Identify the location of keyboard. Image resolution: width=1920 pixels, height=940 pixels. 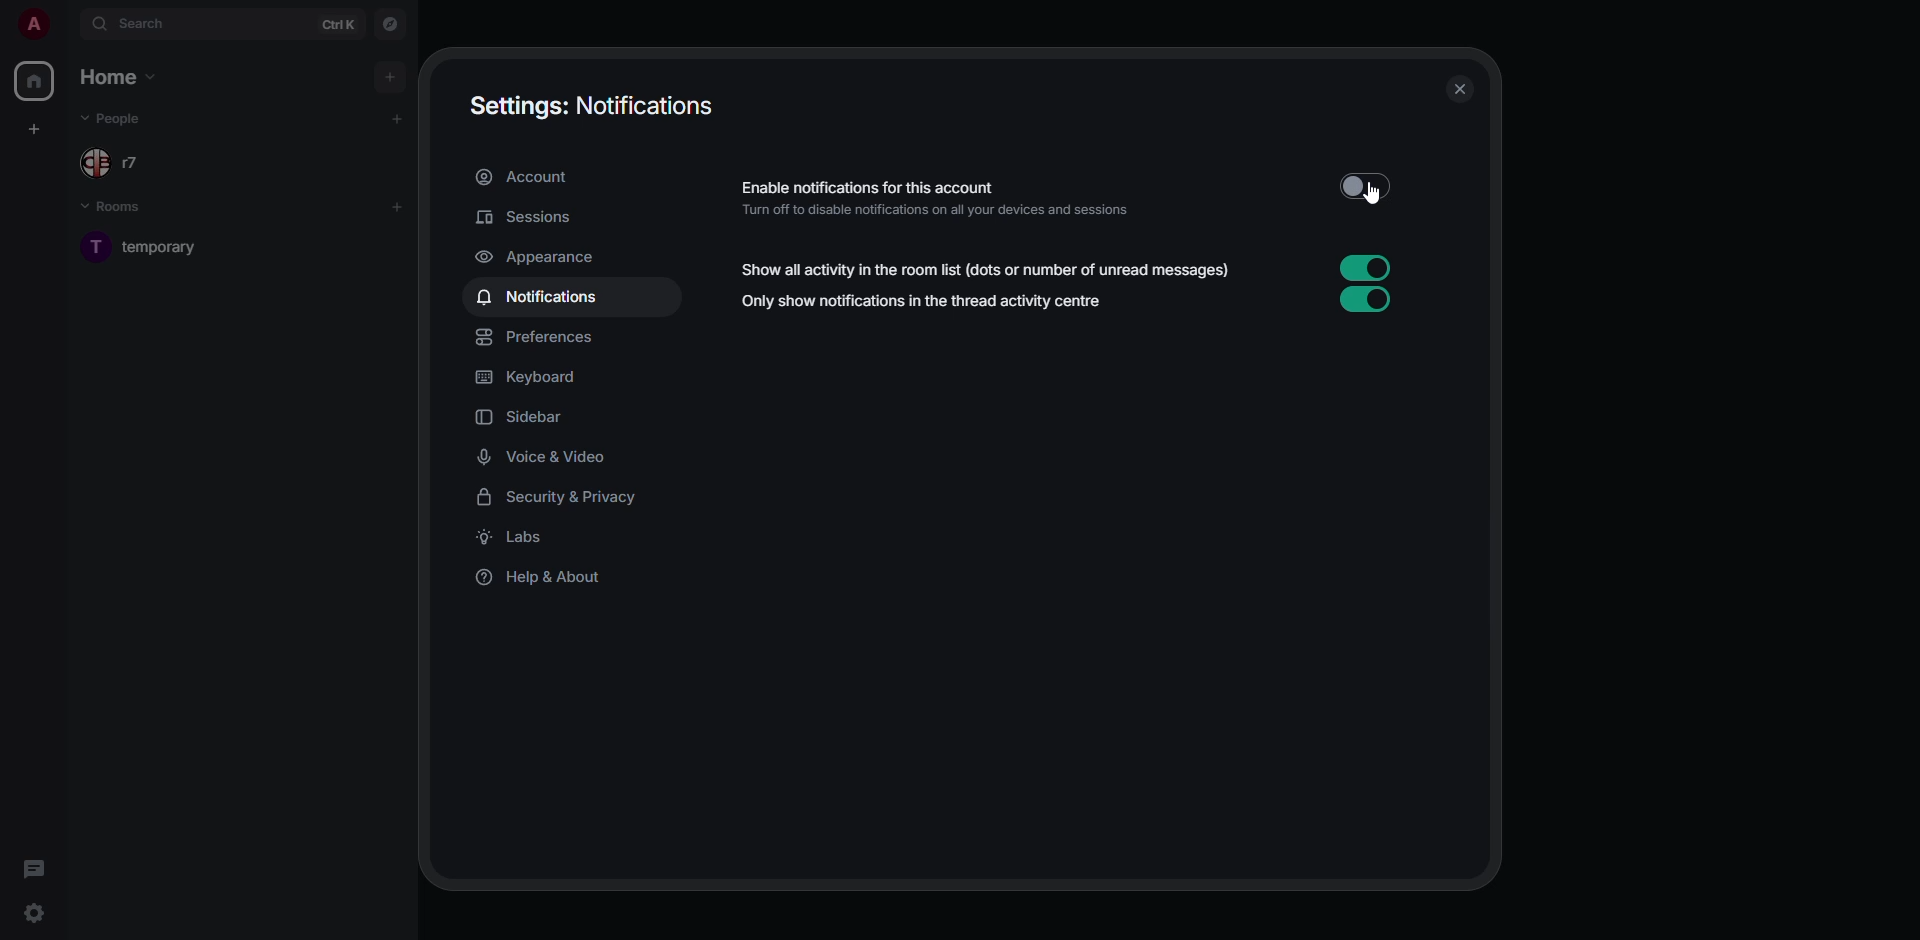
(532, 378).